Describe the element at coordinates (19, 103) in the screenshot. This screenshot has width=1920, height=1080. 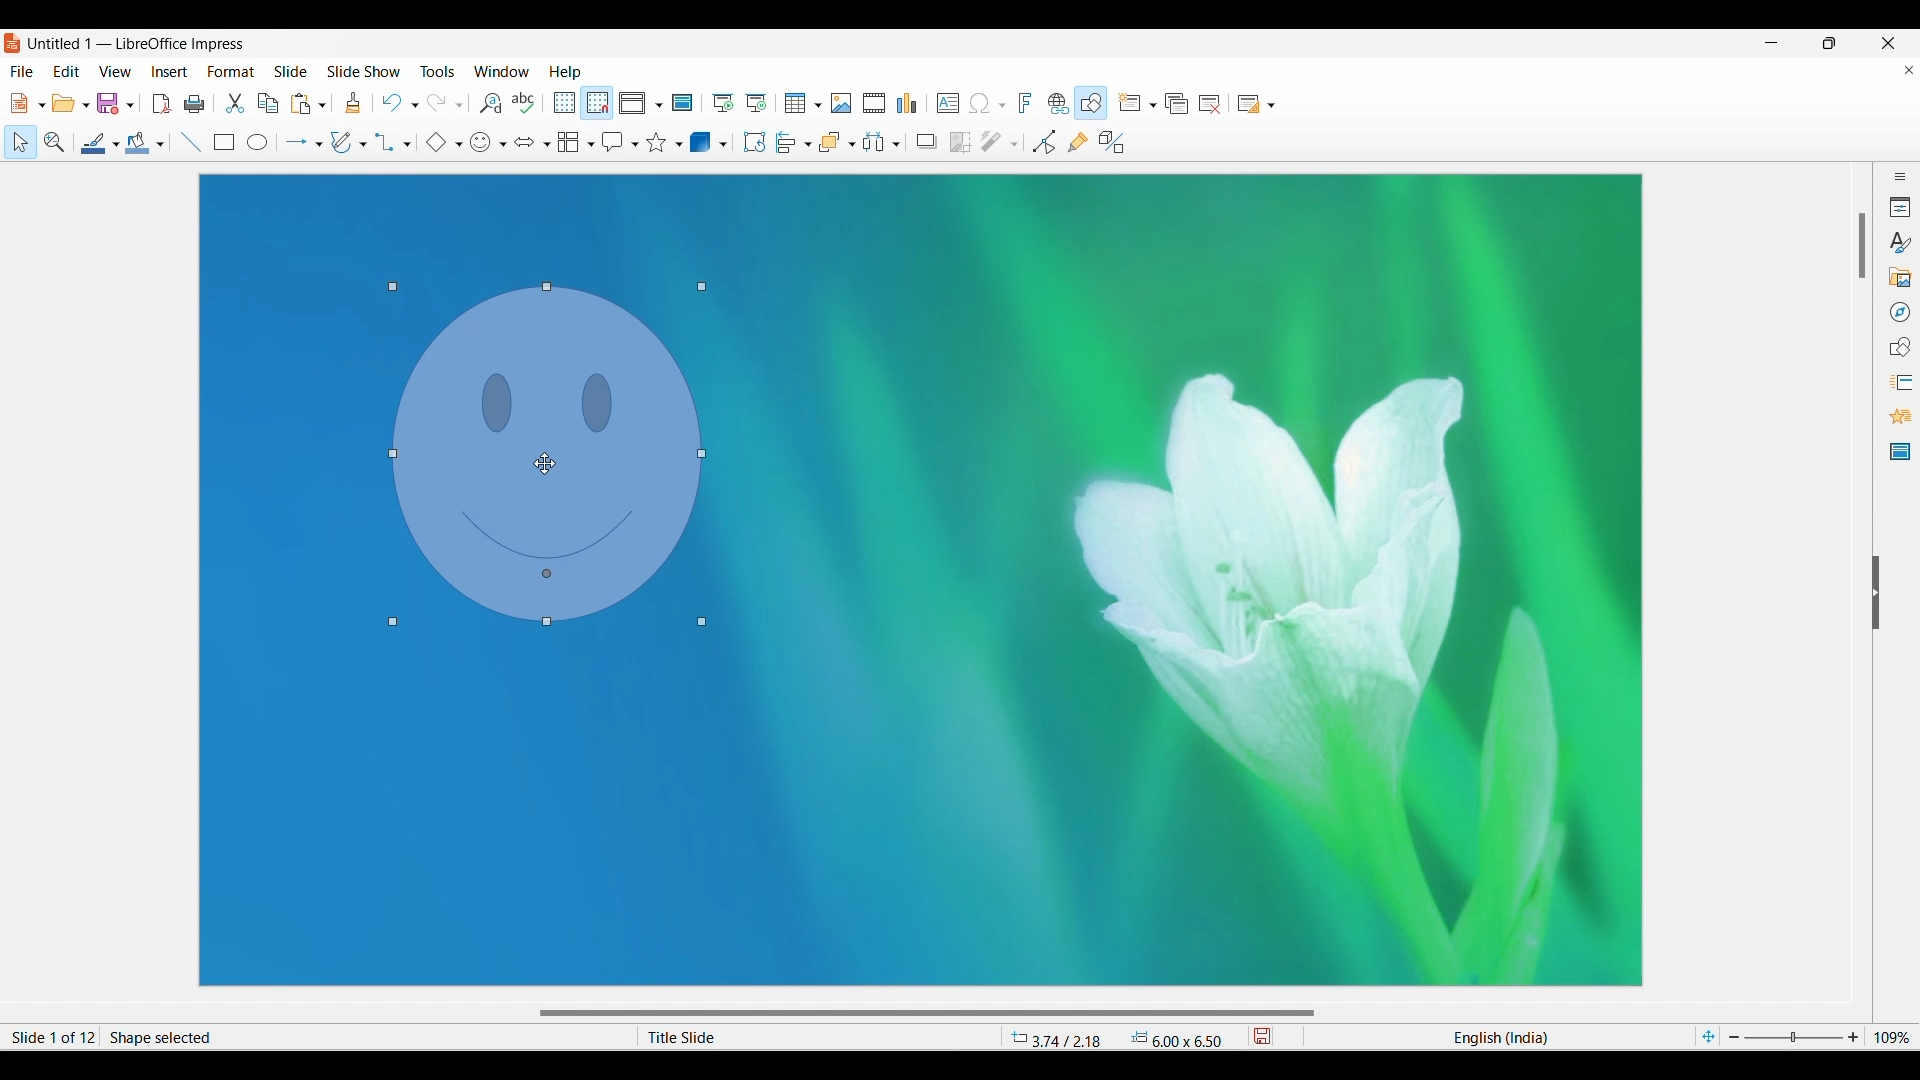
I see `New` at that location.